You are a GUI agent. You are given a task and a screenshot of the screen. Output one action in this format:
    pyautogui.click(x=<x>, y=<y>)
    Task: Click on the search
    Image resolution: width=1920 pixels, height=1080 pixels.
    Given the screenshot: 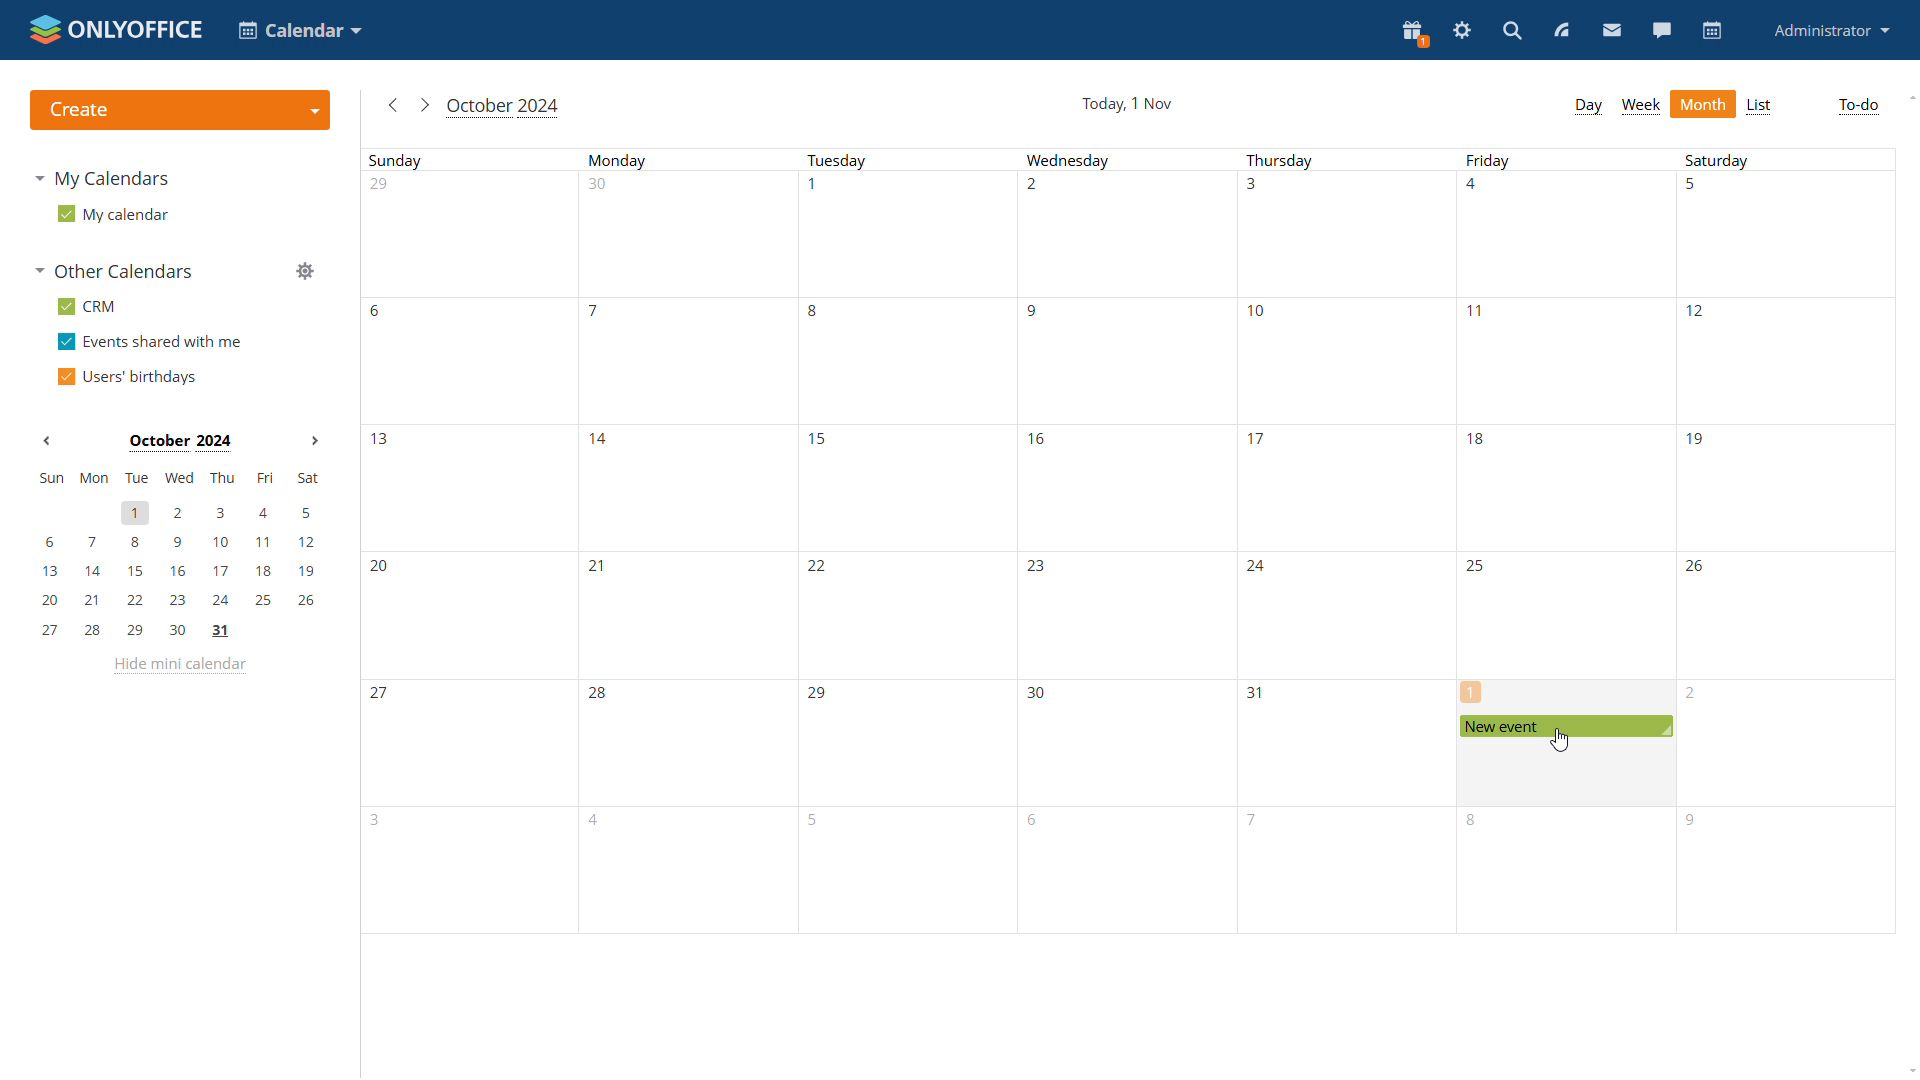 What is the action you would take?
    pyautogui.click(x=1511, y=32)
    